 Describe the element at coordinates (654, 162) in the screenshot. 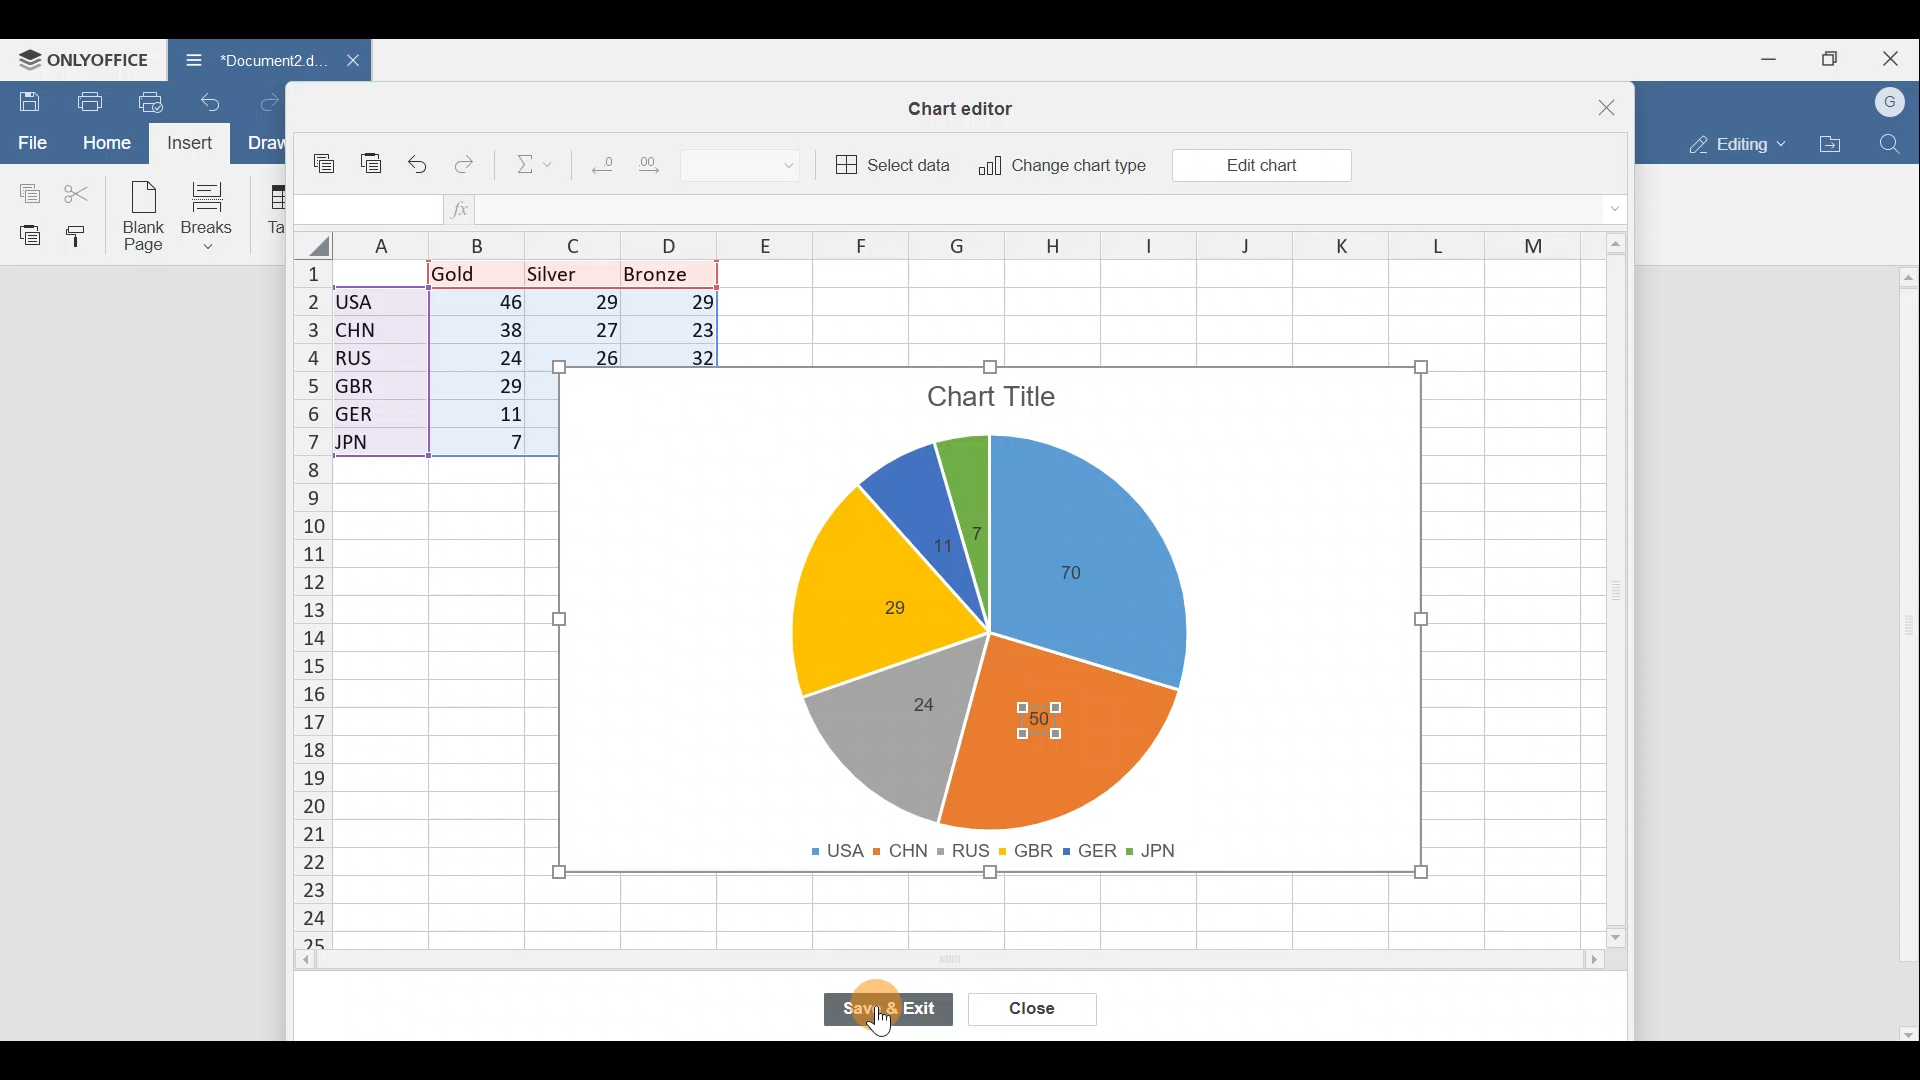

I see `Increase decimal` at that location.